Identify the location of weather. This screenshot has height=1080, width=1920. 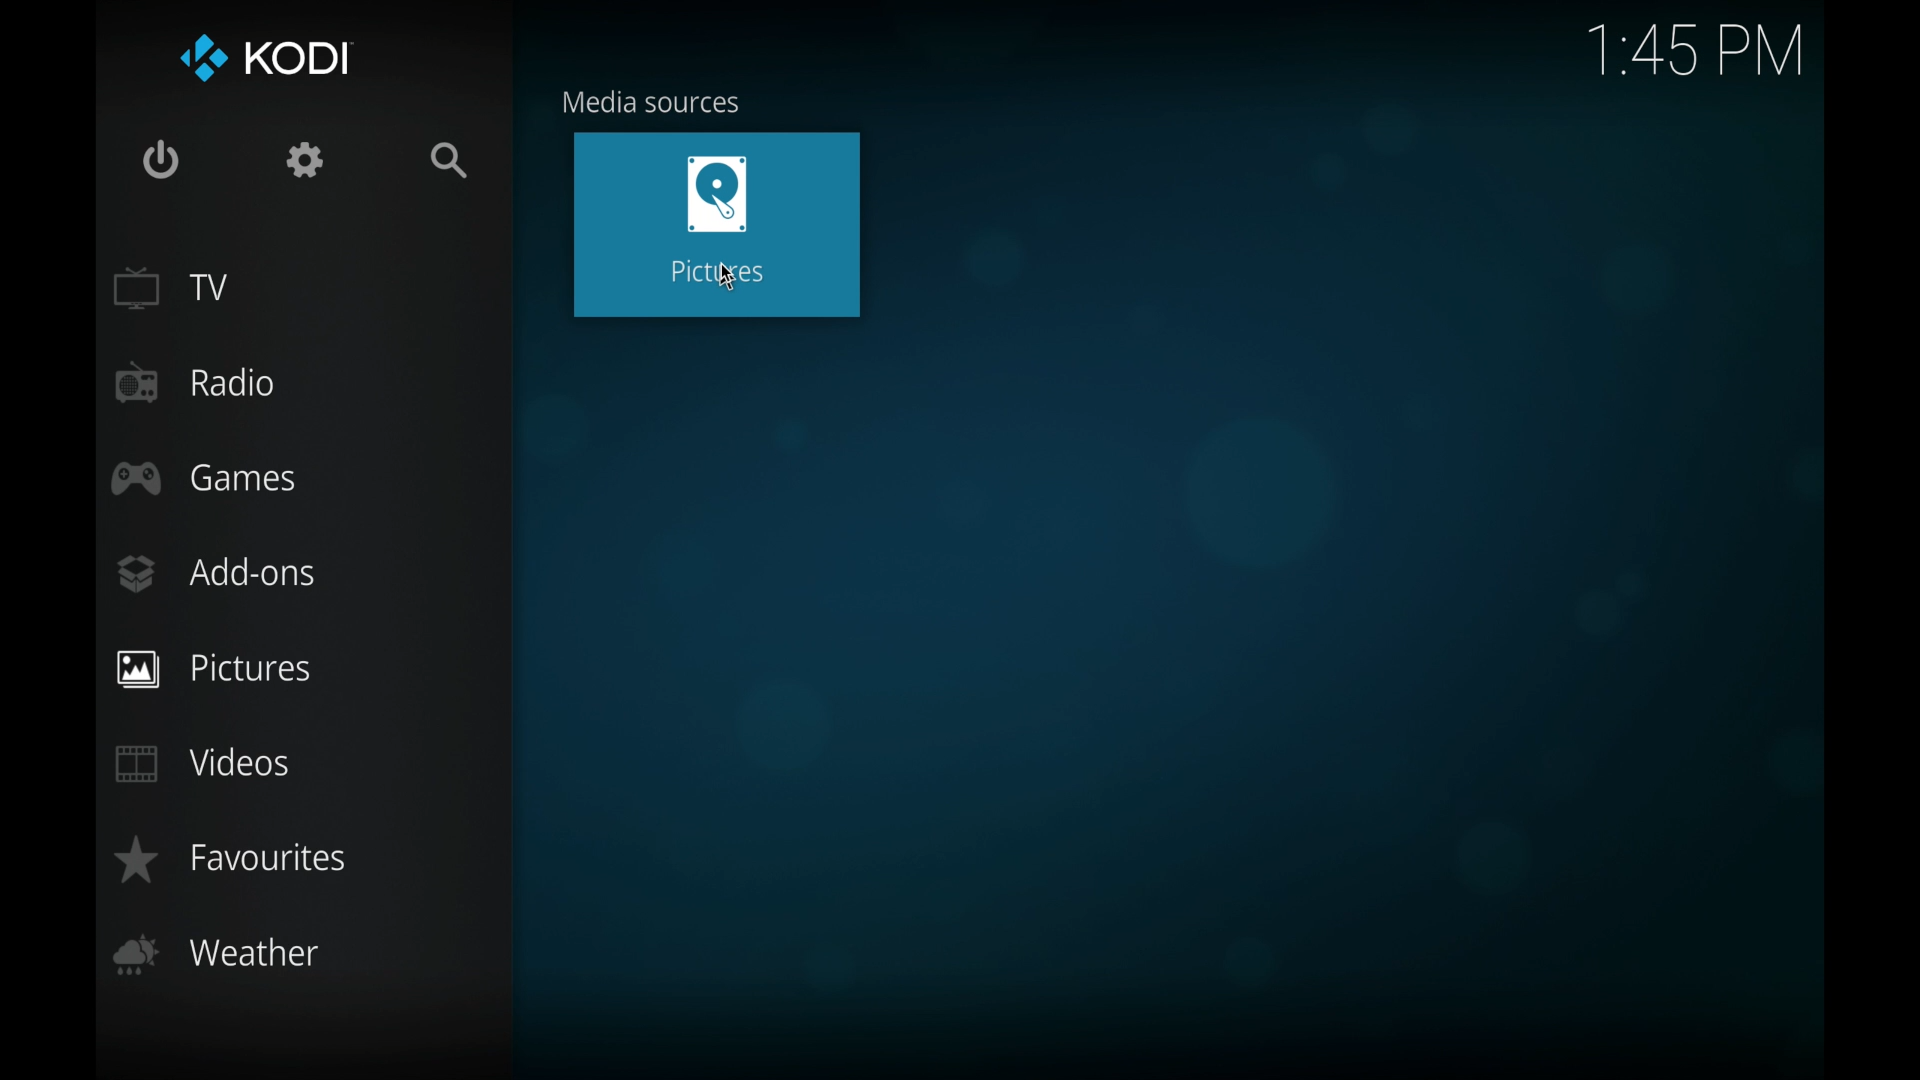
(218, 954).